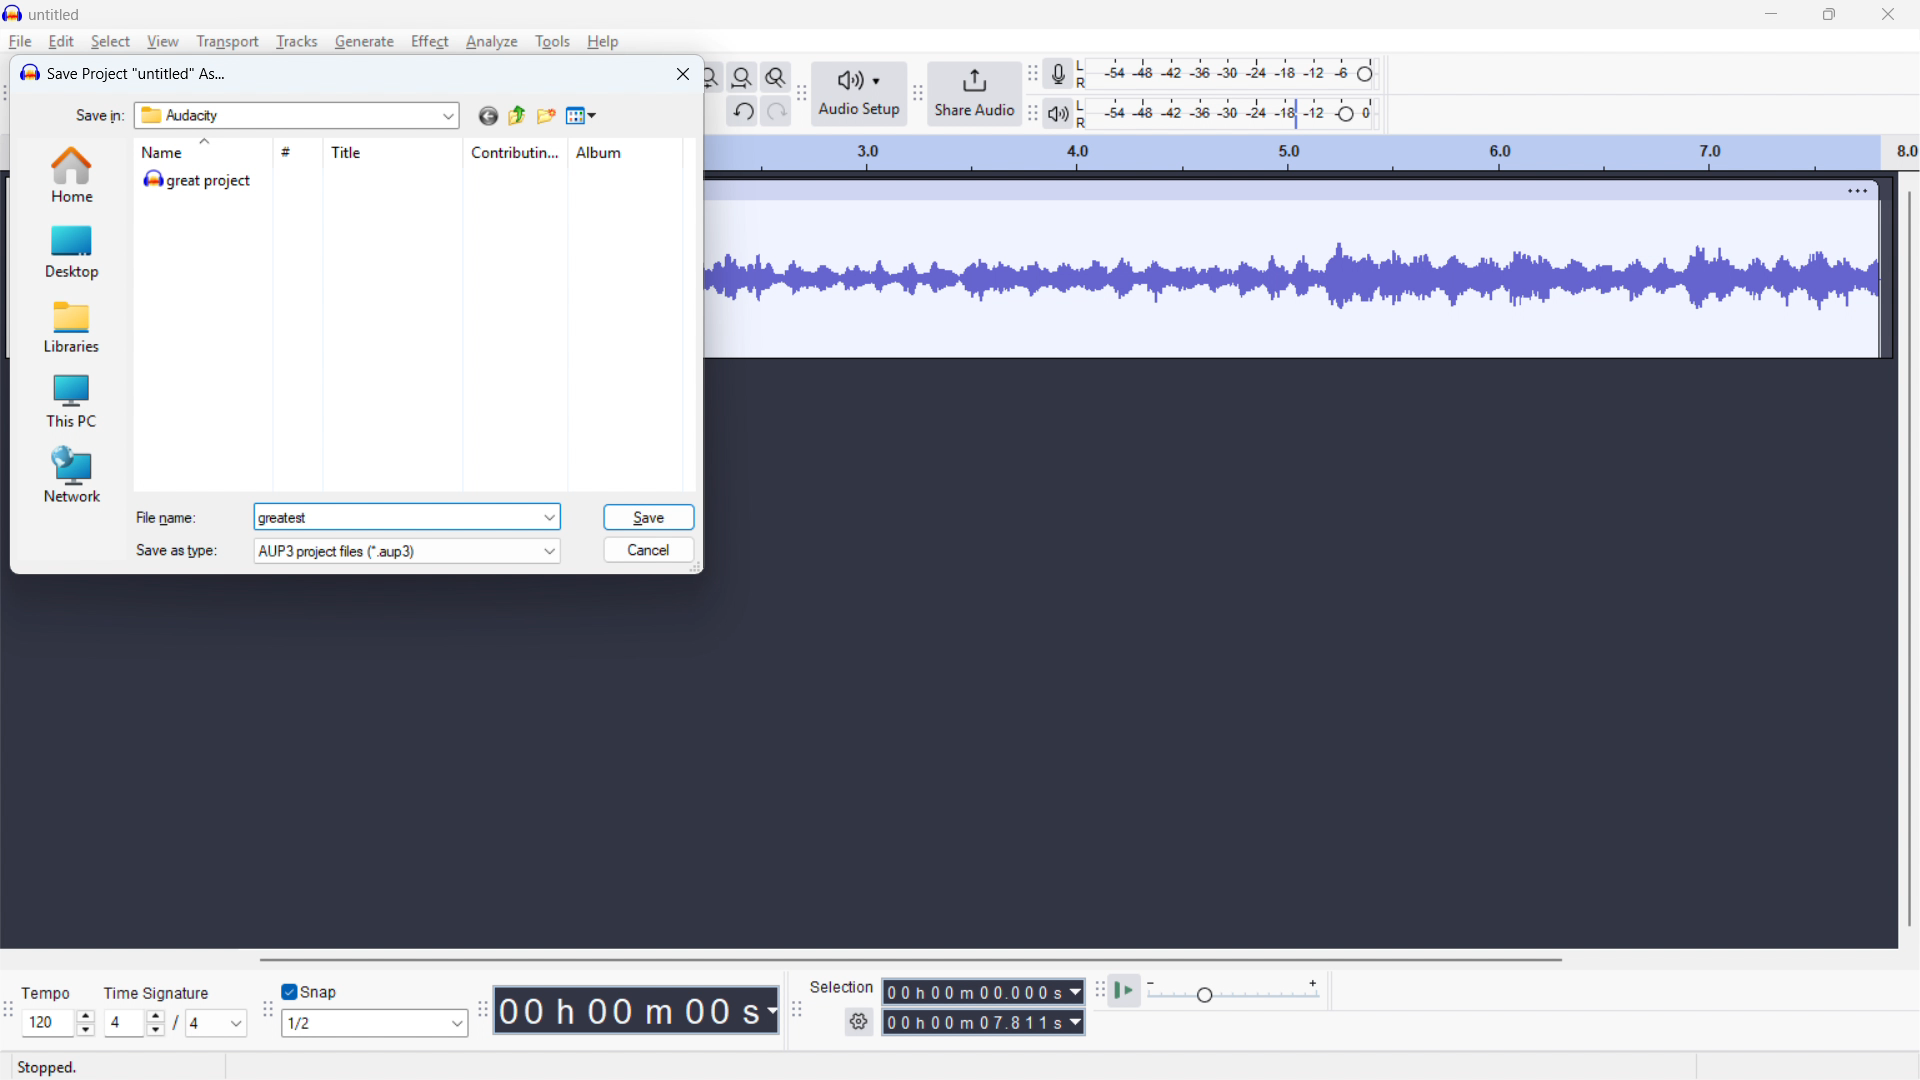 This screenshot has width=1920, height=1080. Describe the element at coordinates (70, 174) in the screenshot. I see `home` at that location.